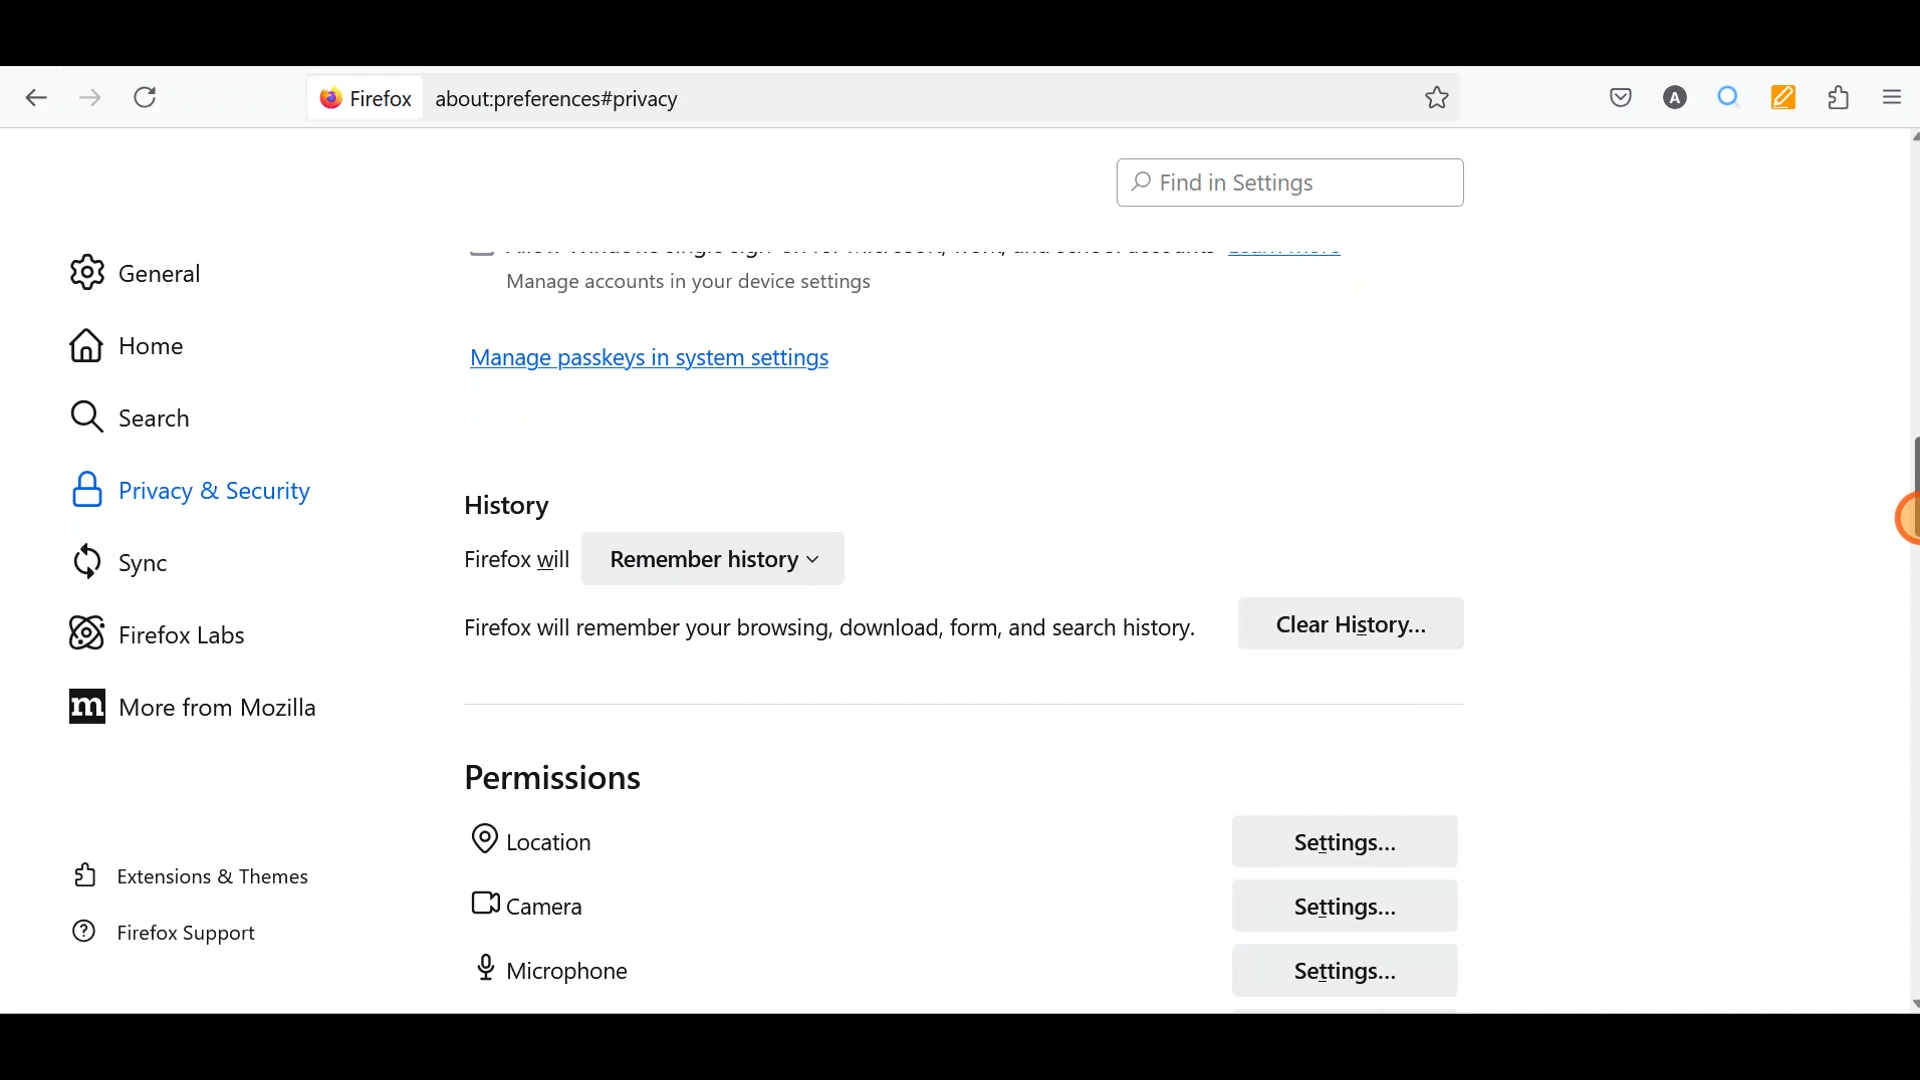 This screenshot has width=1920, height=1080. Describe the element at coordinates (31, 95) in the screenshot. I see `Go back one page` at that location.